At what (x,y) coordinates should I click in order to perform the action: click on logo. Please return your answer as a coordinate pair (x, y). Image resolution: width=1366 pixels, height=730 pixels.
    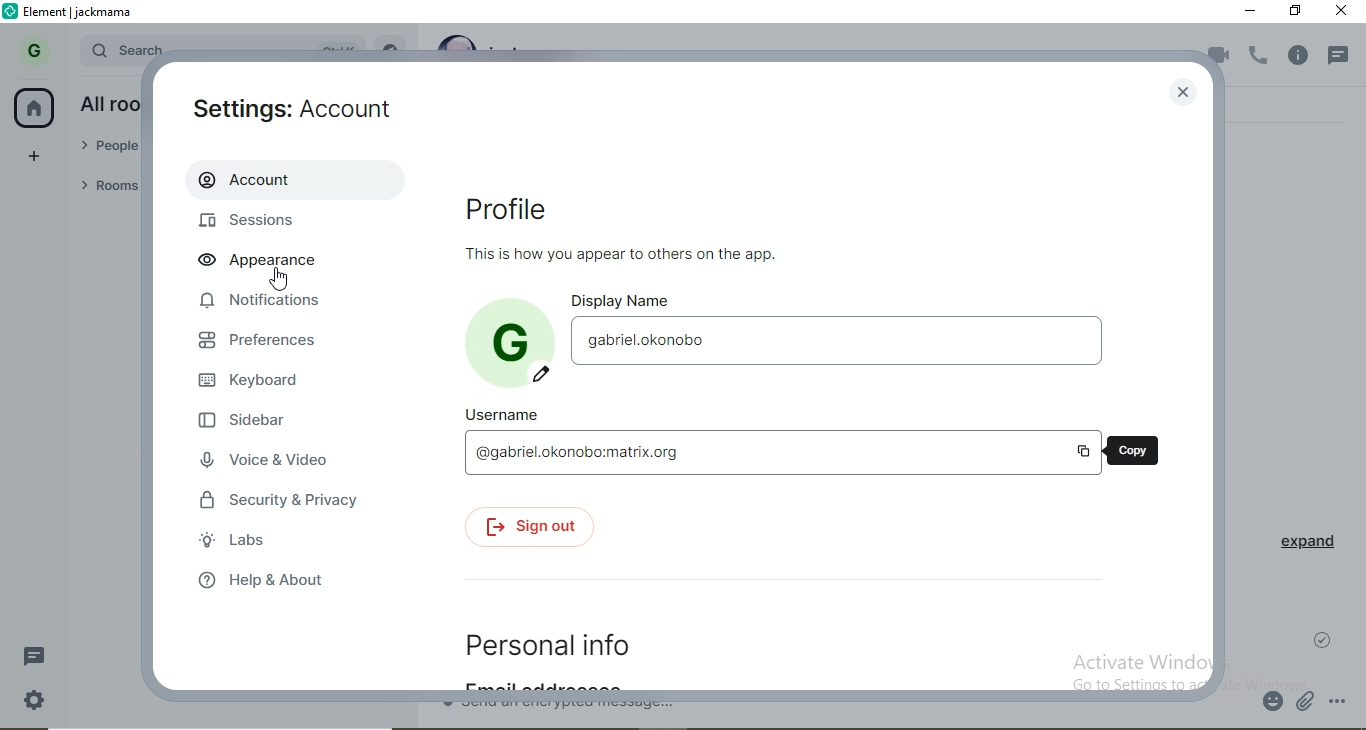
    Looking at the image, I should click on (12, 12).